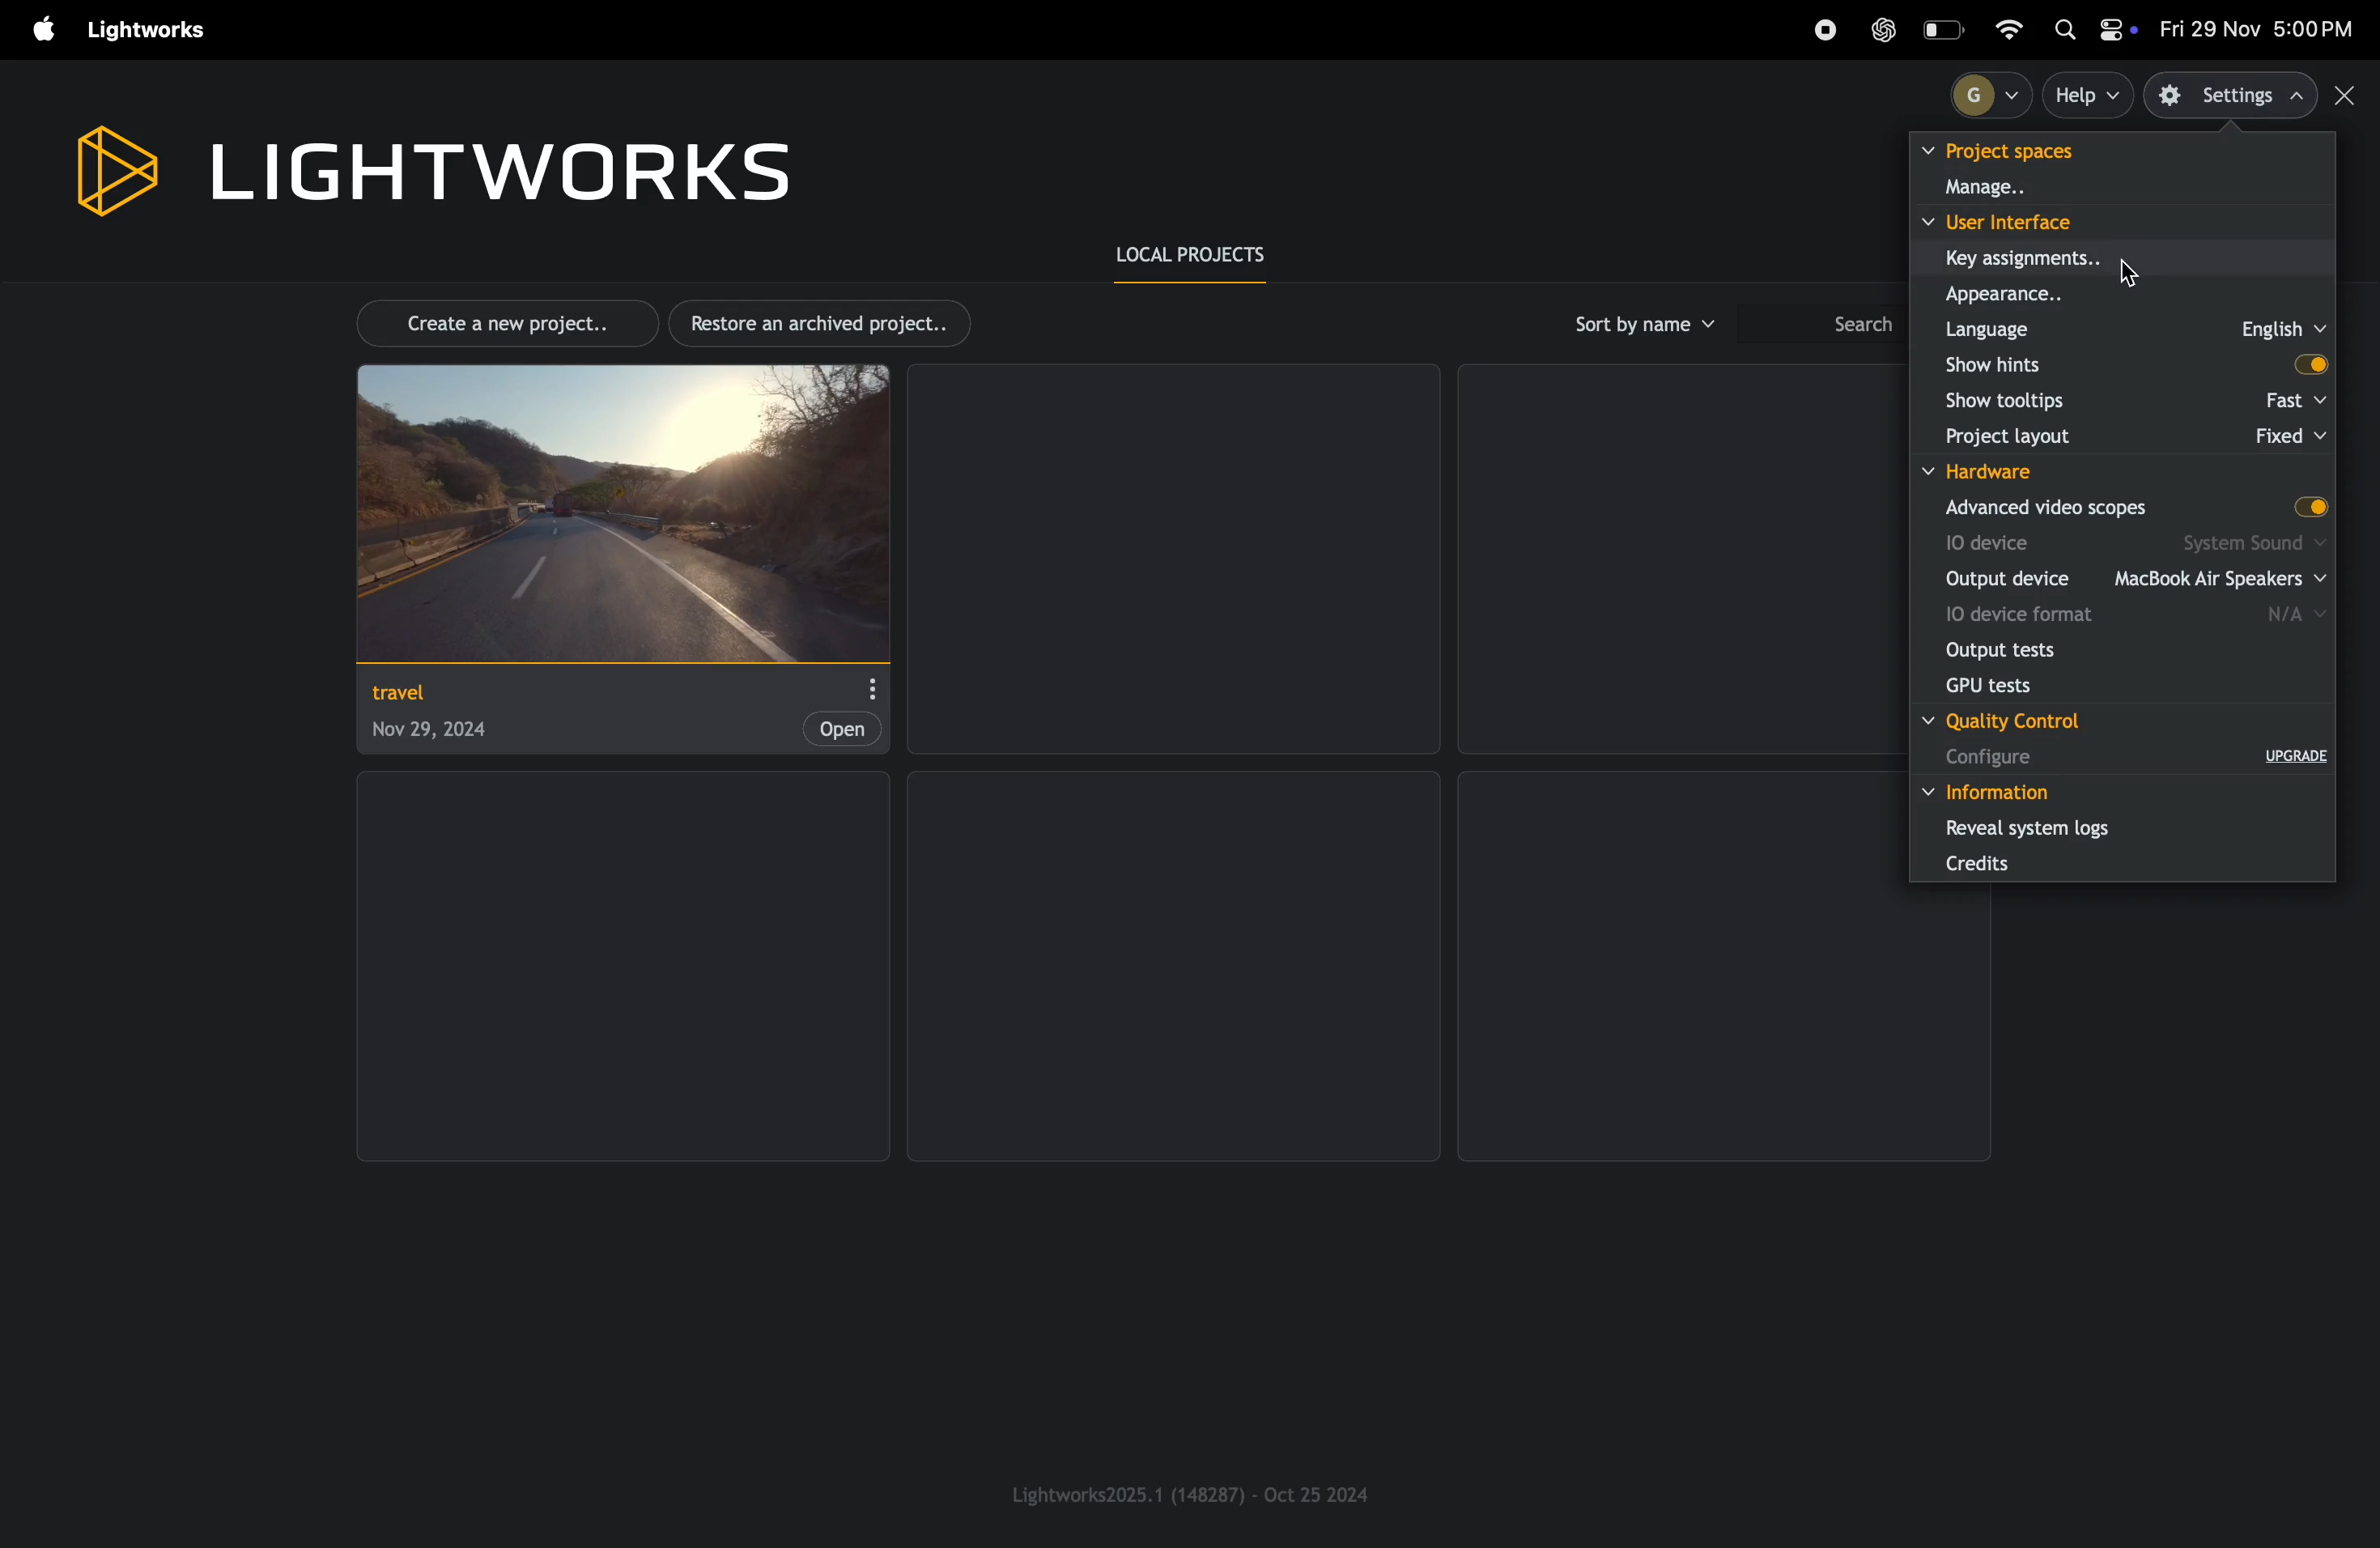  Describe the element at coordinates (1205, 257) in the screenshot. I see `local prroject` at that location.